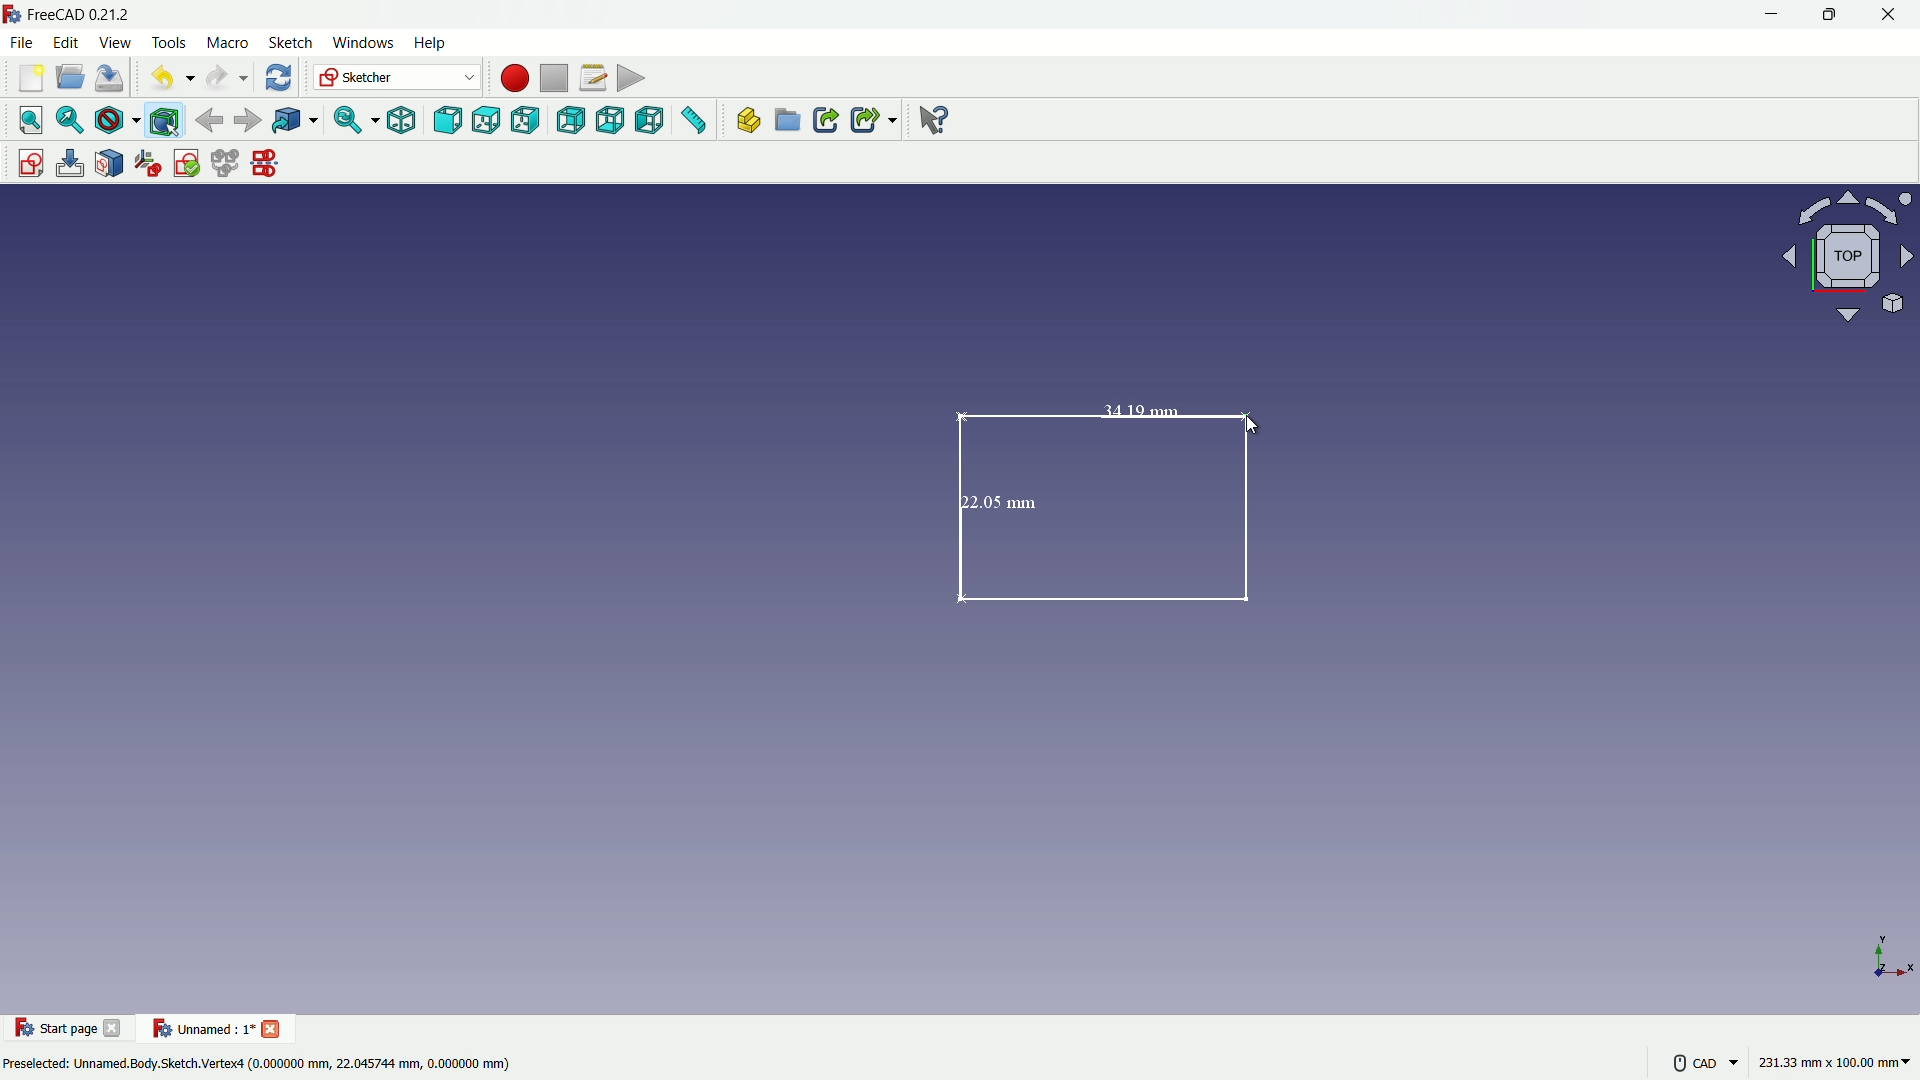  I want to click on validate sketches, so click(188, 164).